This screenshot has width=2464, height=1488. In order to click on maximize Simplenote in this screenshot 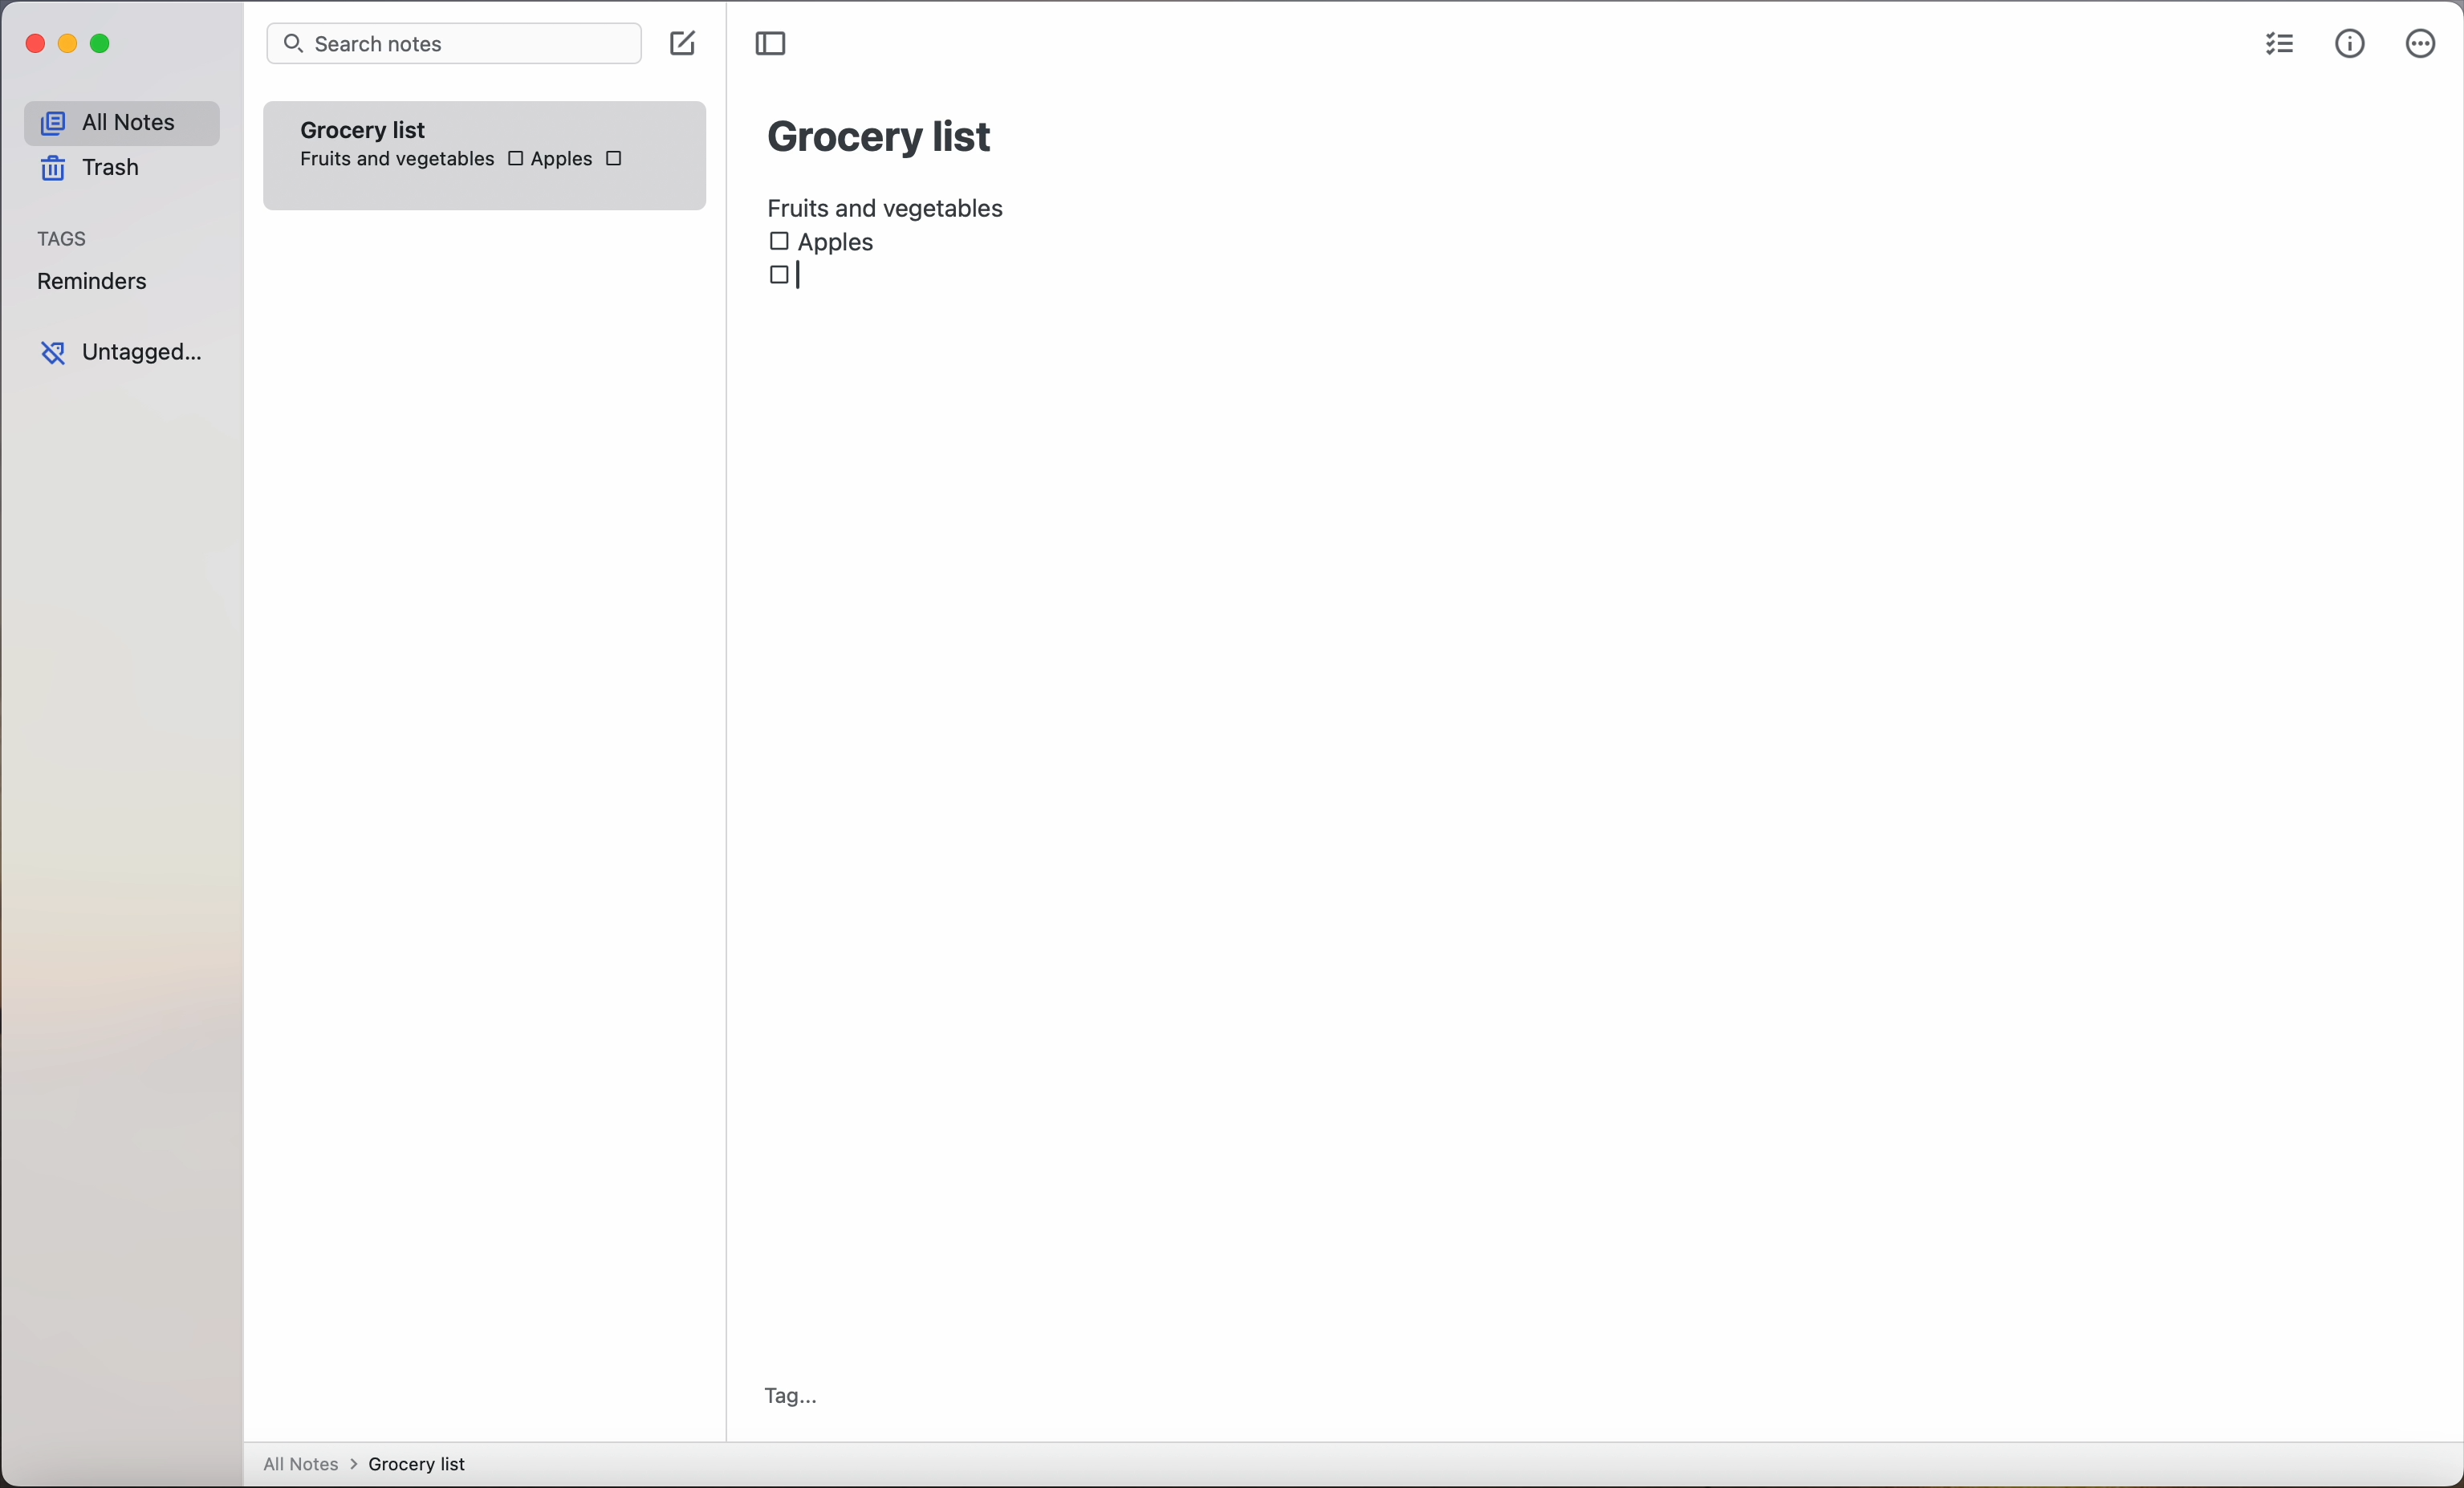, I will do `click(106, 46)`.